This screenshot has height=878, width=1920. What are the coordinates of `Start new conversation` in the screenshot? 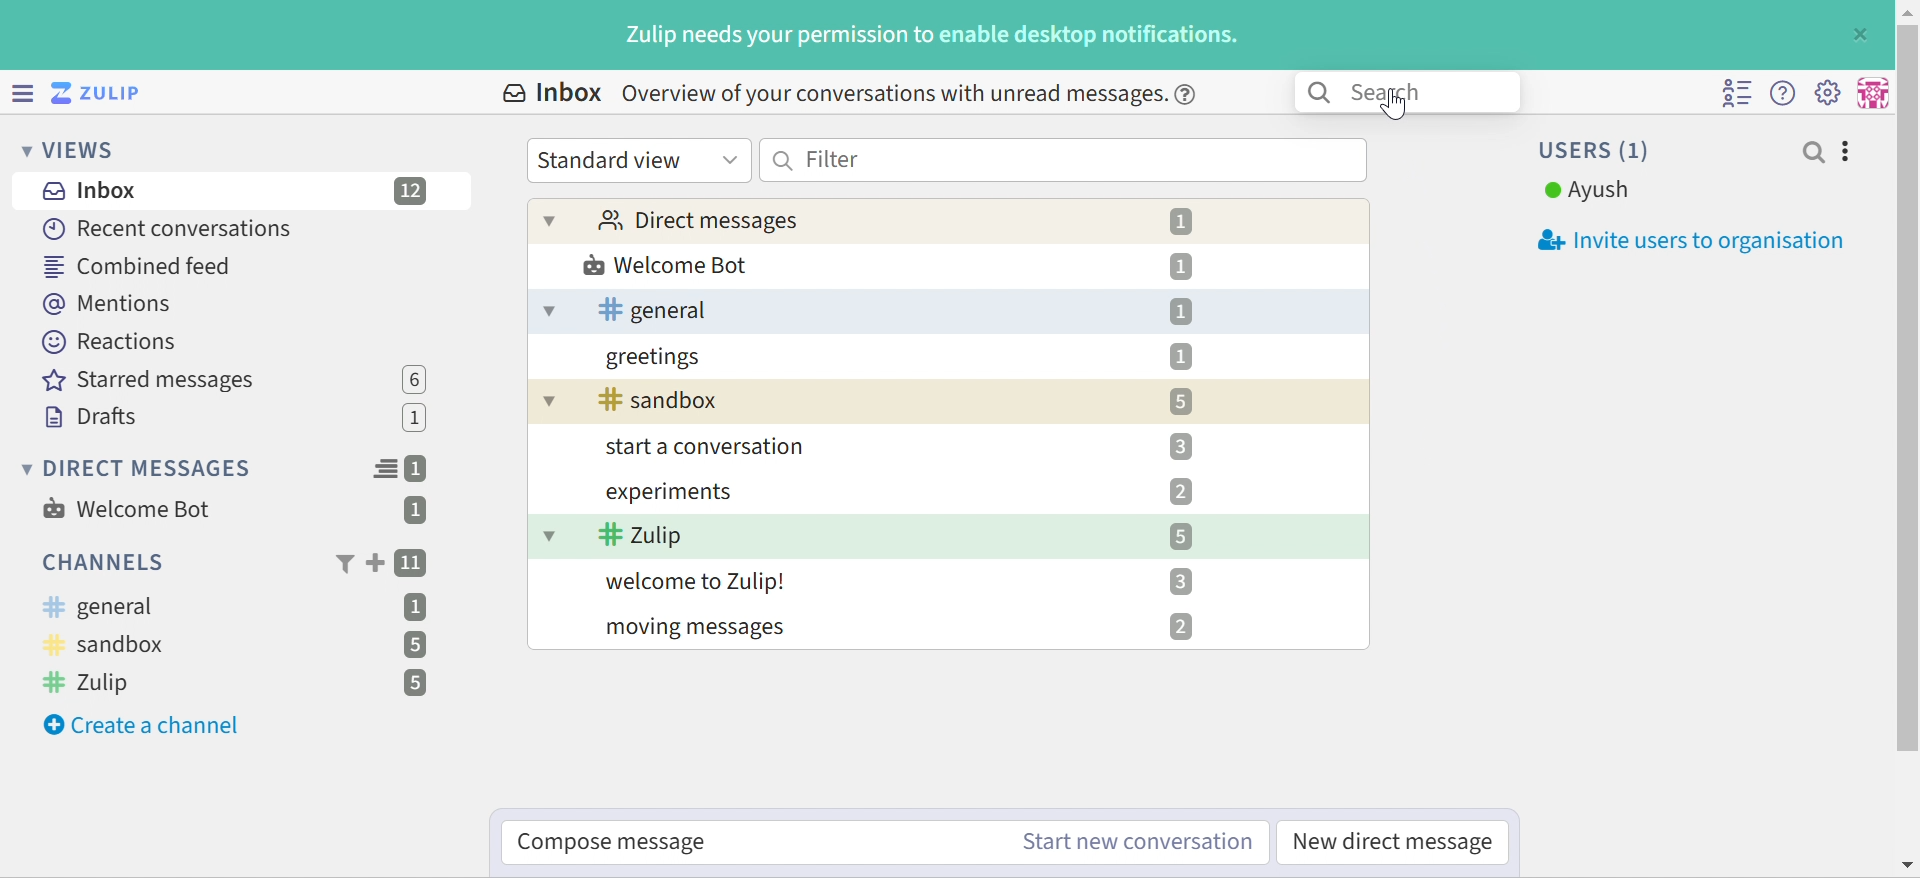 It's located at (1138, 843).